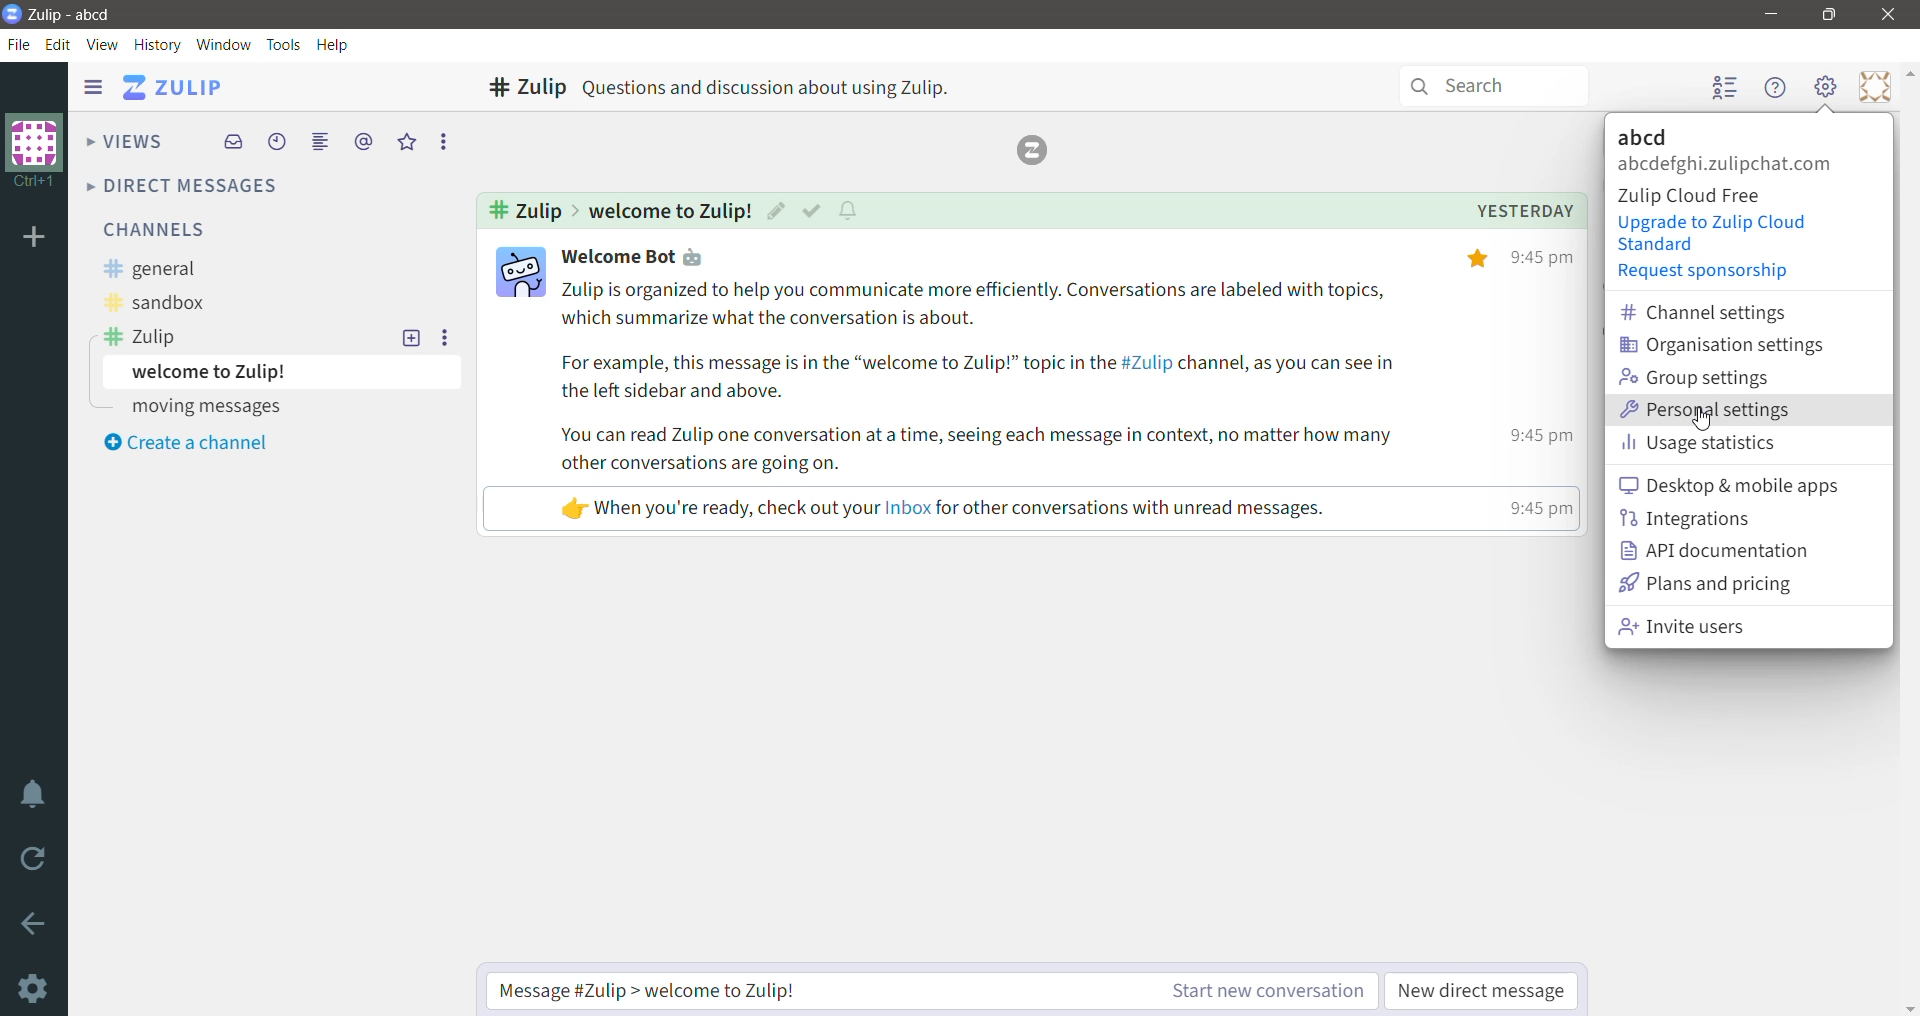 This screenshot has height=1016, width=1920. What do you see at coordinates (1695, 628) in the screenshot?
I see `Invite users` at bounding box center [1695, 628].